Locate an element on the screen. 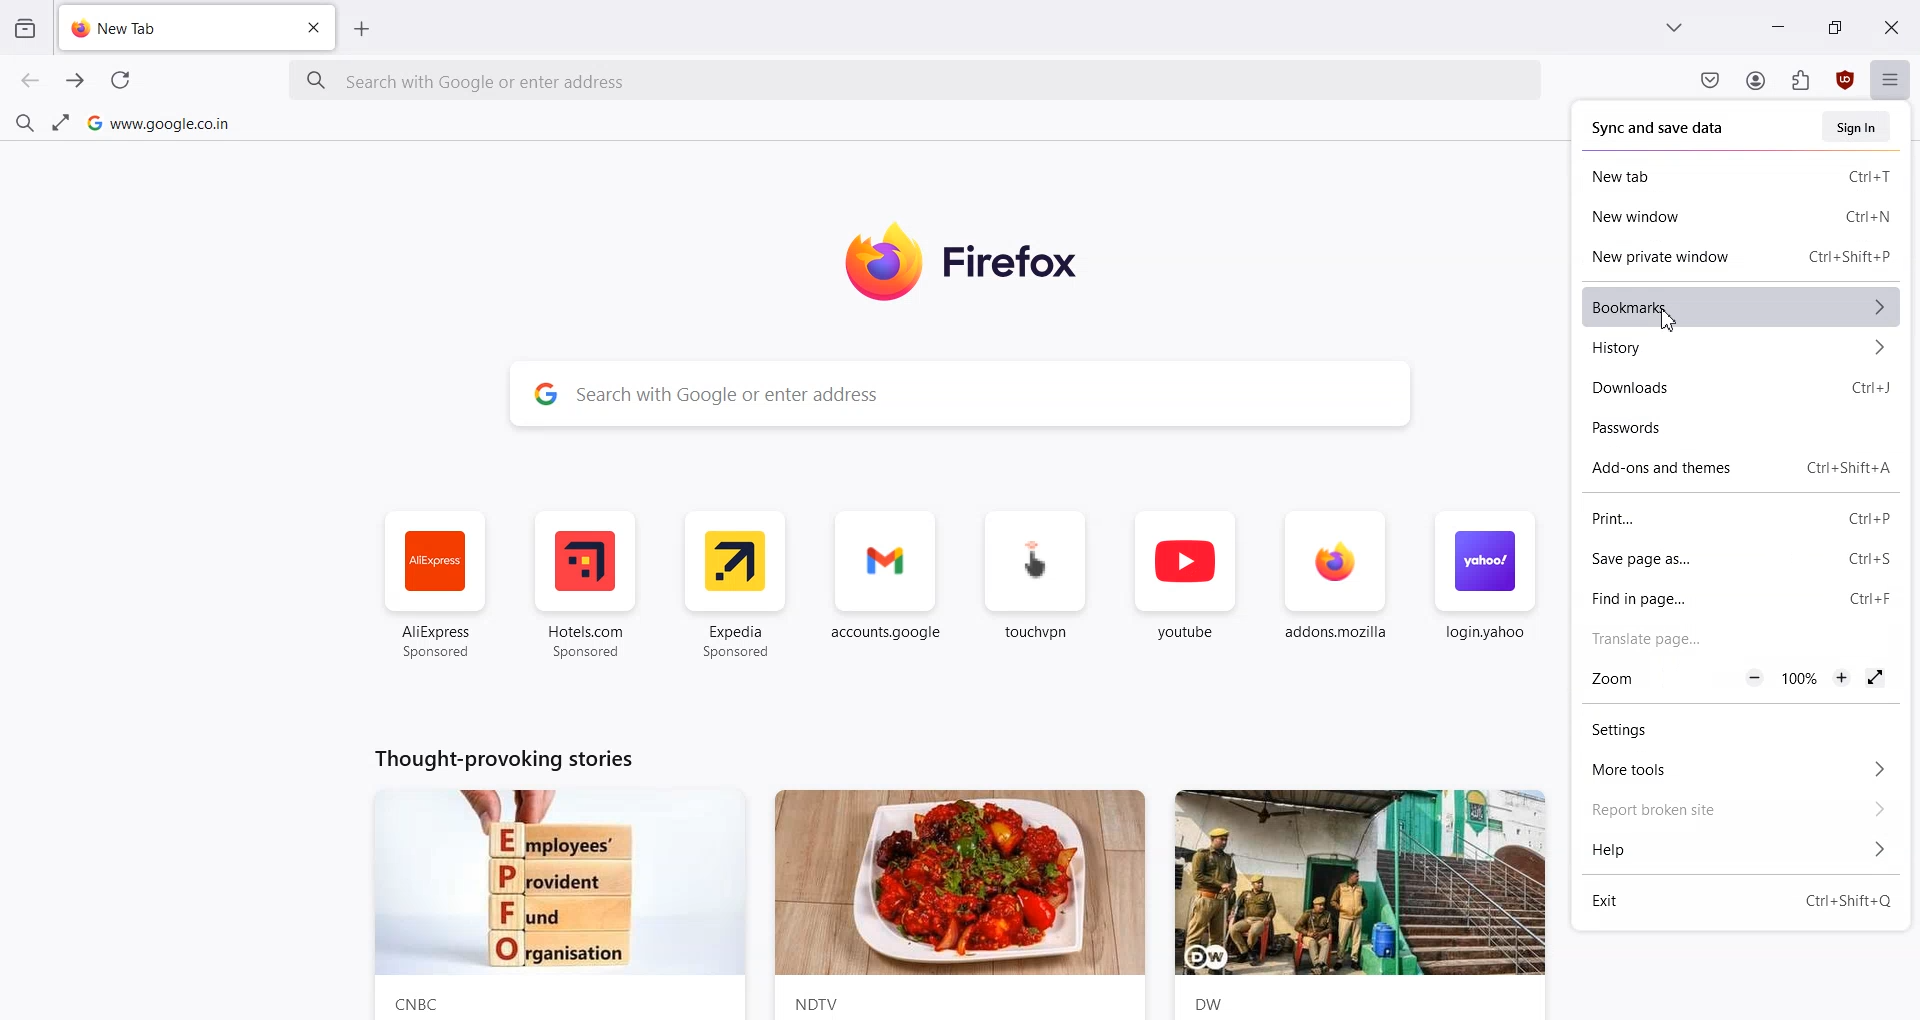  Maximize is located at coordinates (1834, 25).